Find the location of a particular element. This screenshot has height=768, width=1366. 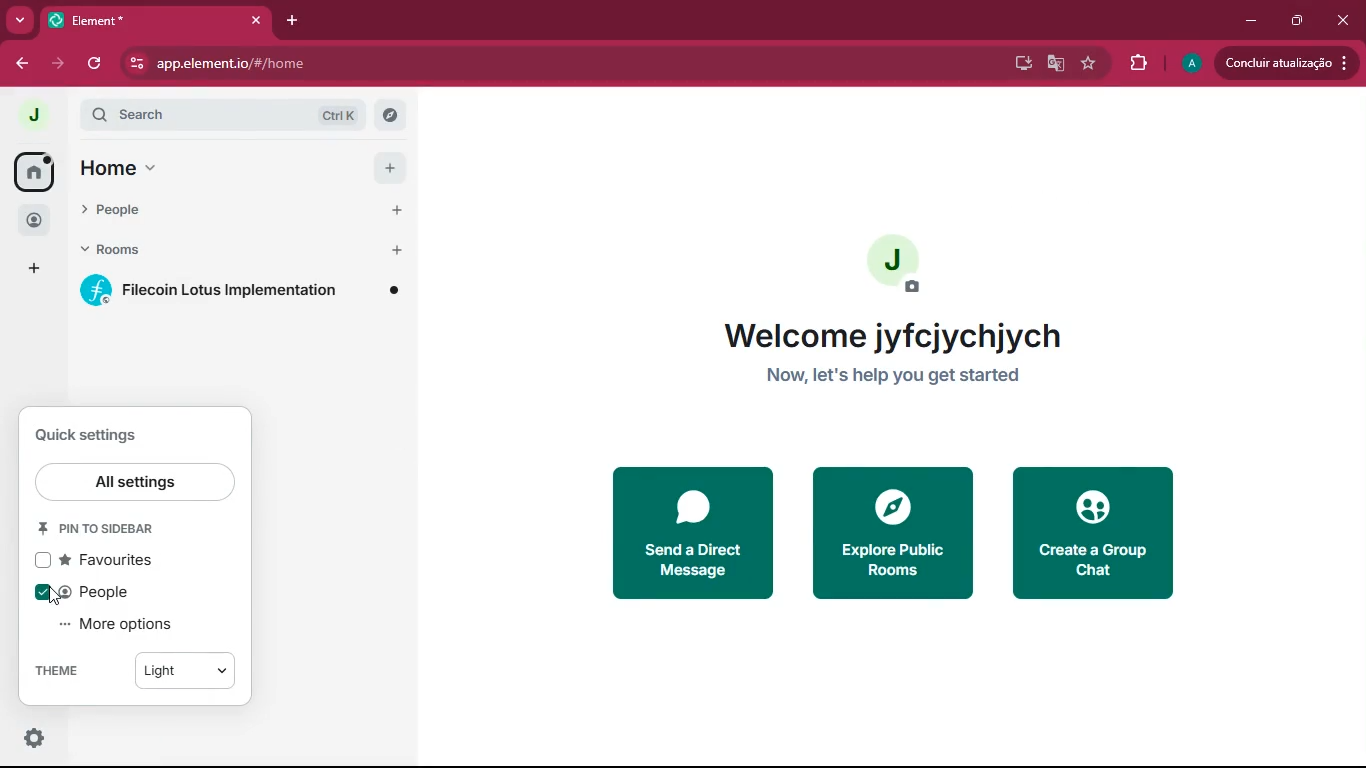

rooms is located at coordinates (214, 247).